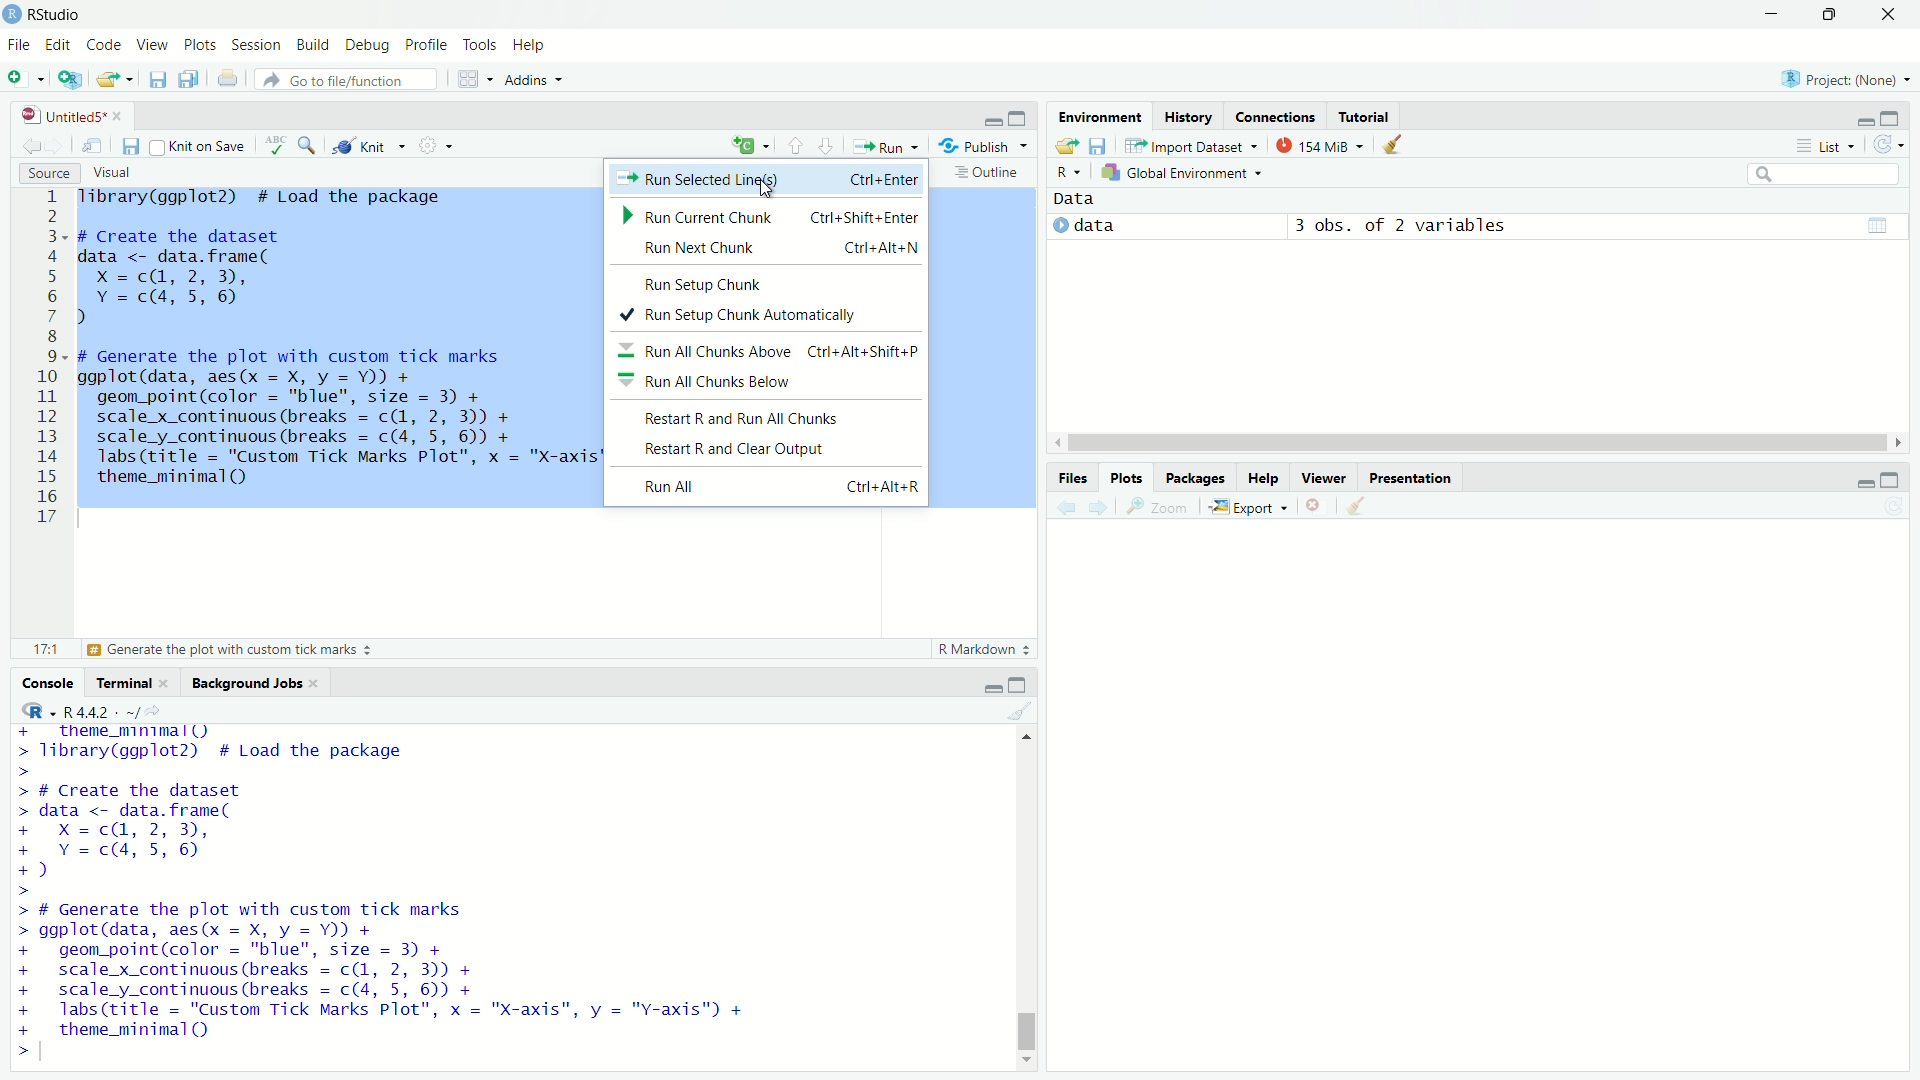 The image size is (1920, 1080). What do you see at coordinates (320, 683) in the screenshot?
I see `close` at bounding box center [320, 683].